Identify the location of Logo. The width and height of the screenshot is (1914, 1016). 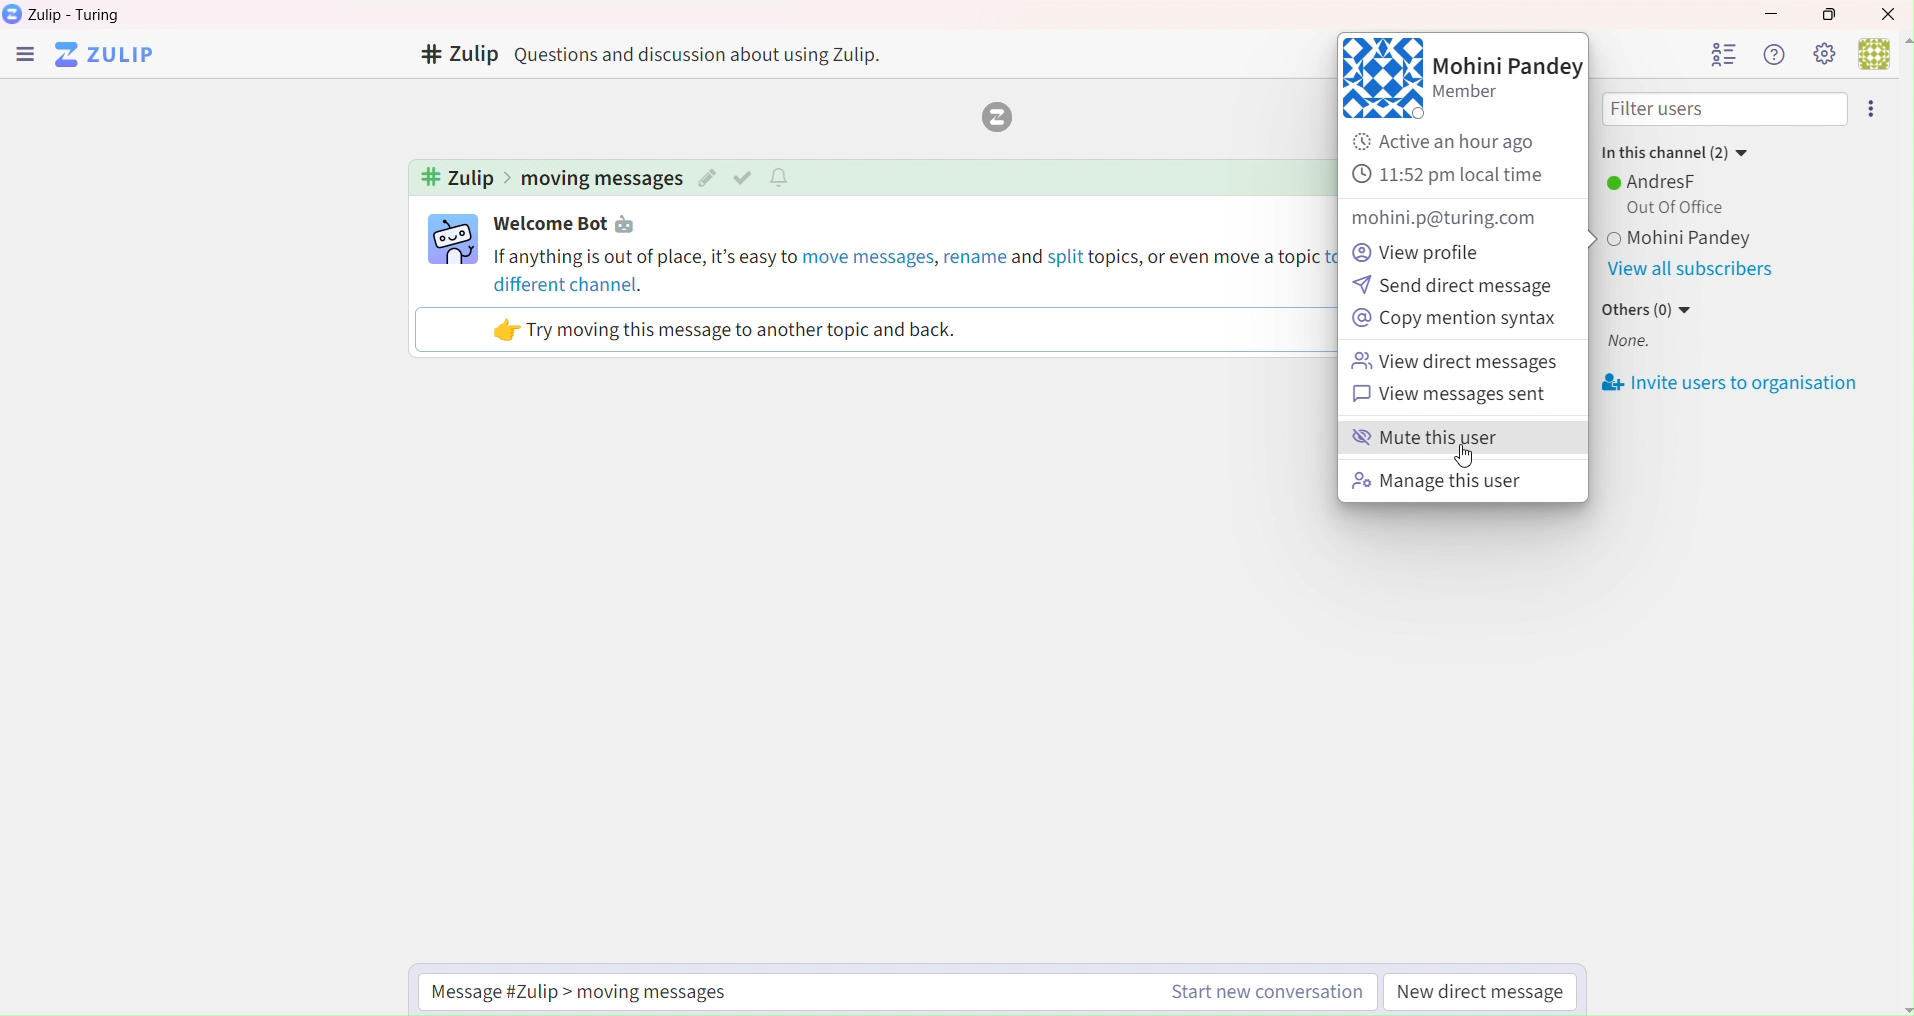
(993, 118).